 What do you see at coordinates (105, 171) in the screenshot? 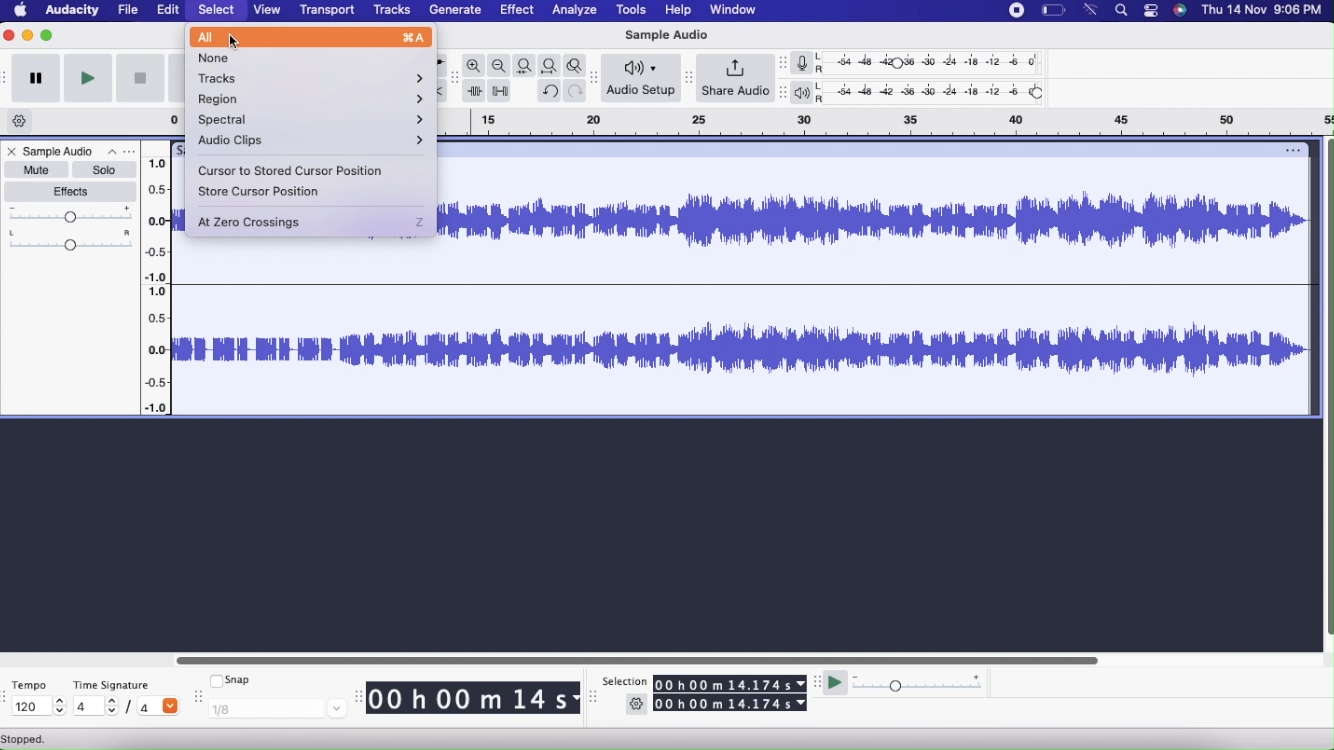
I see `Solo` at bounding box center [105, 171].